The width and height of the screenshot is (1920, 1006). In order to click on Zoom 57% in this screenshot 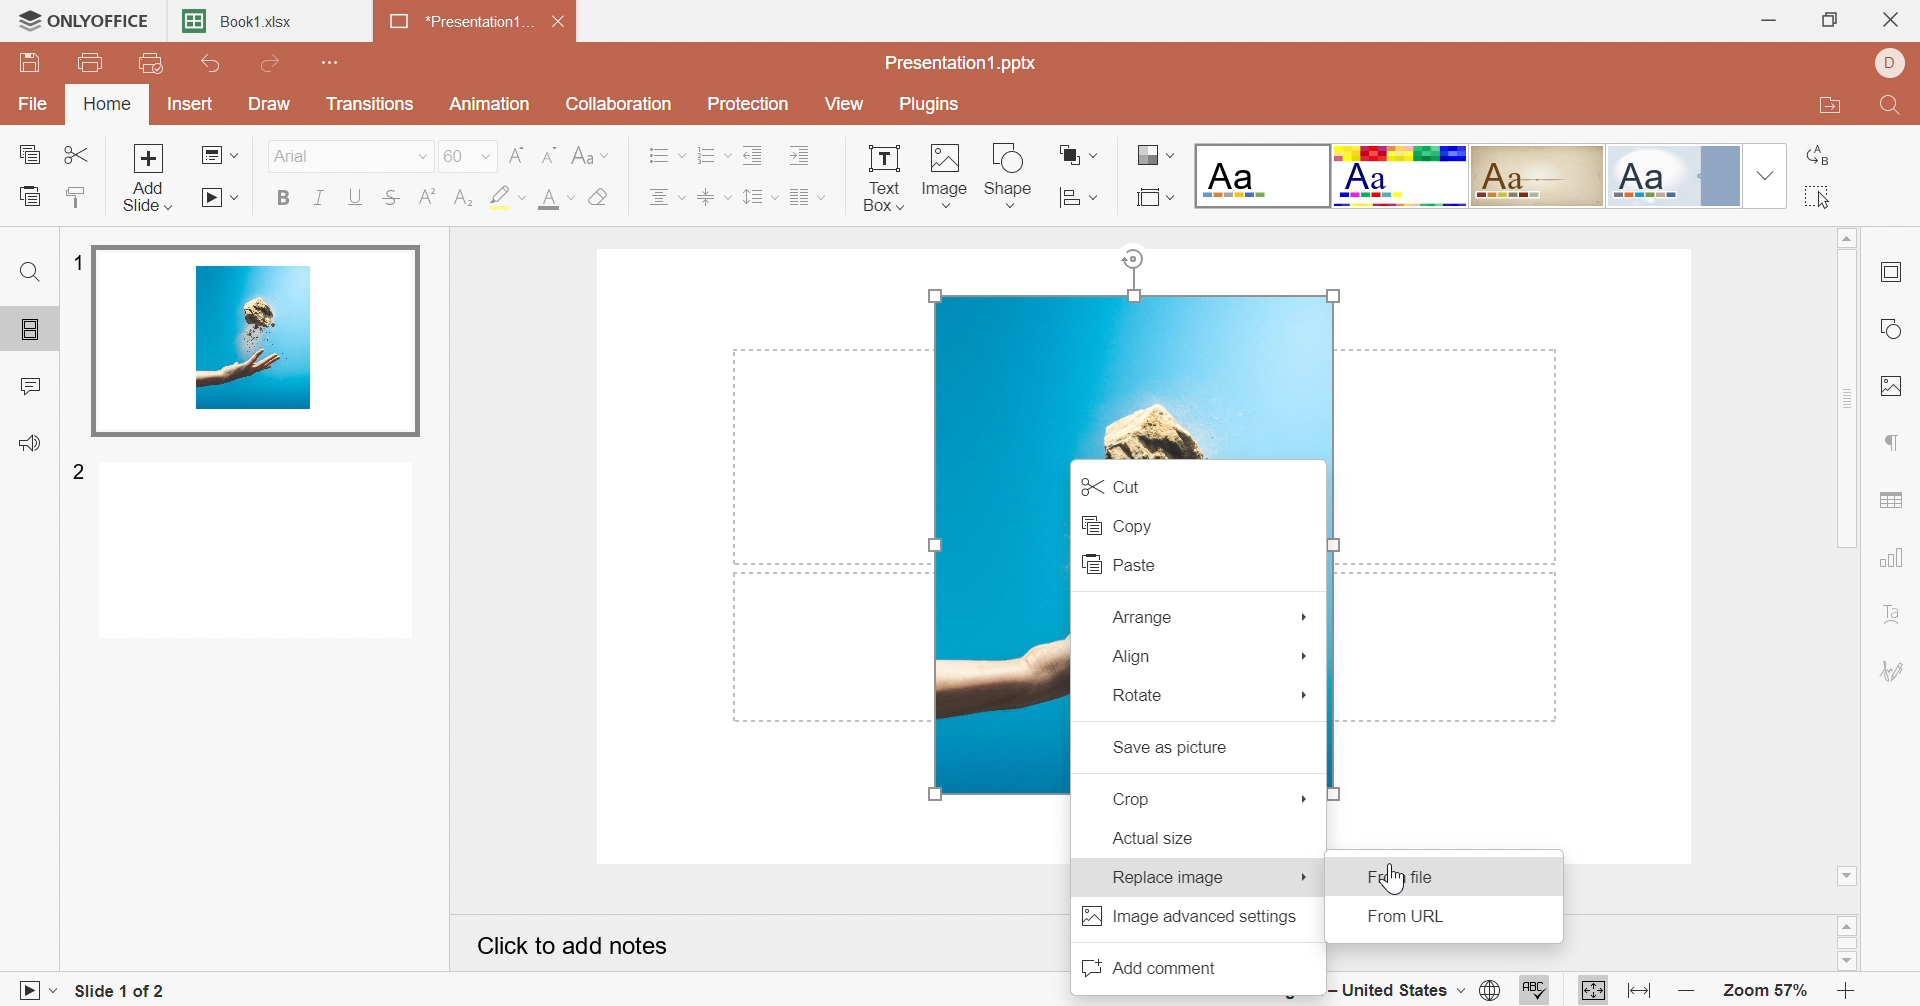, I will do `click(1764, 991)`.